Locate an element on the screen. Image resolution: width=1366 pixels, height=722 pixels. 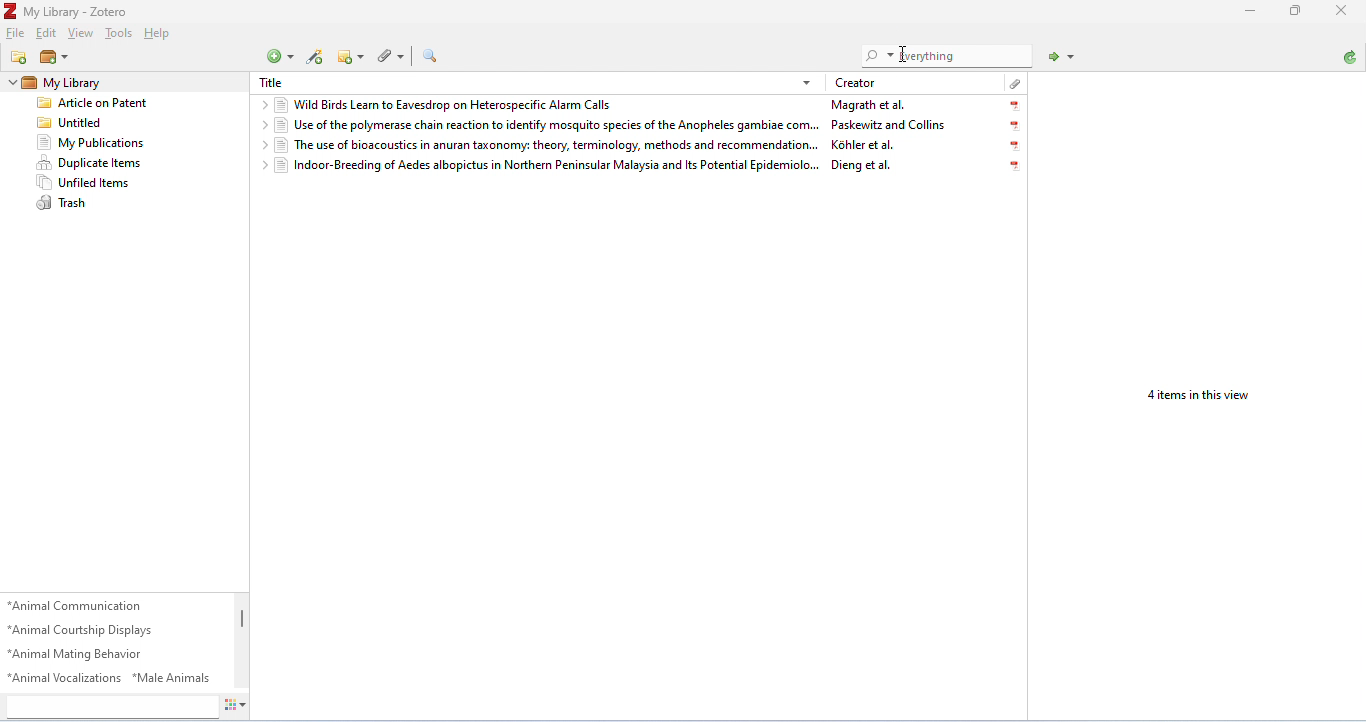
My Publications is located at coordinates (106, 143).